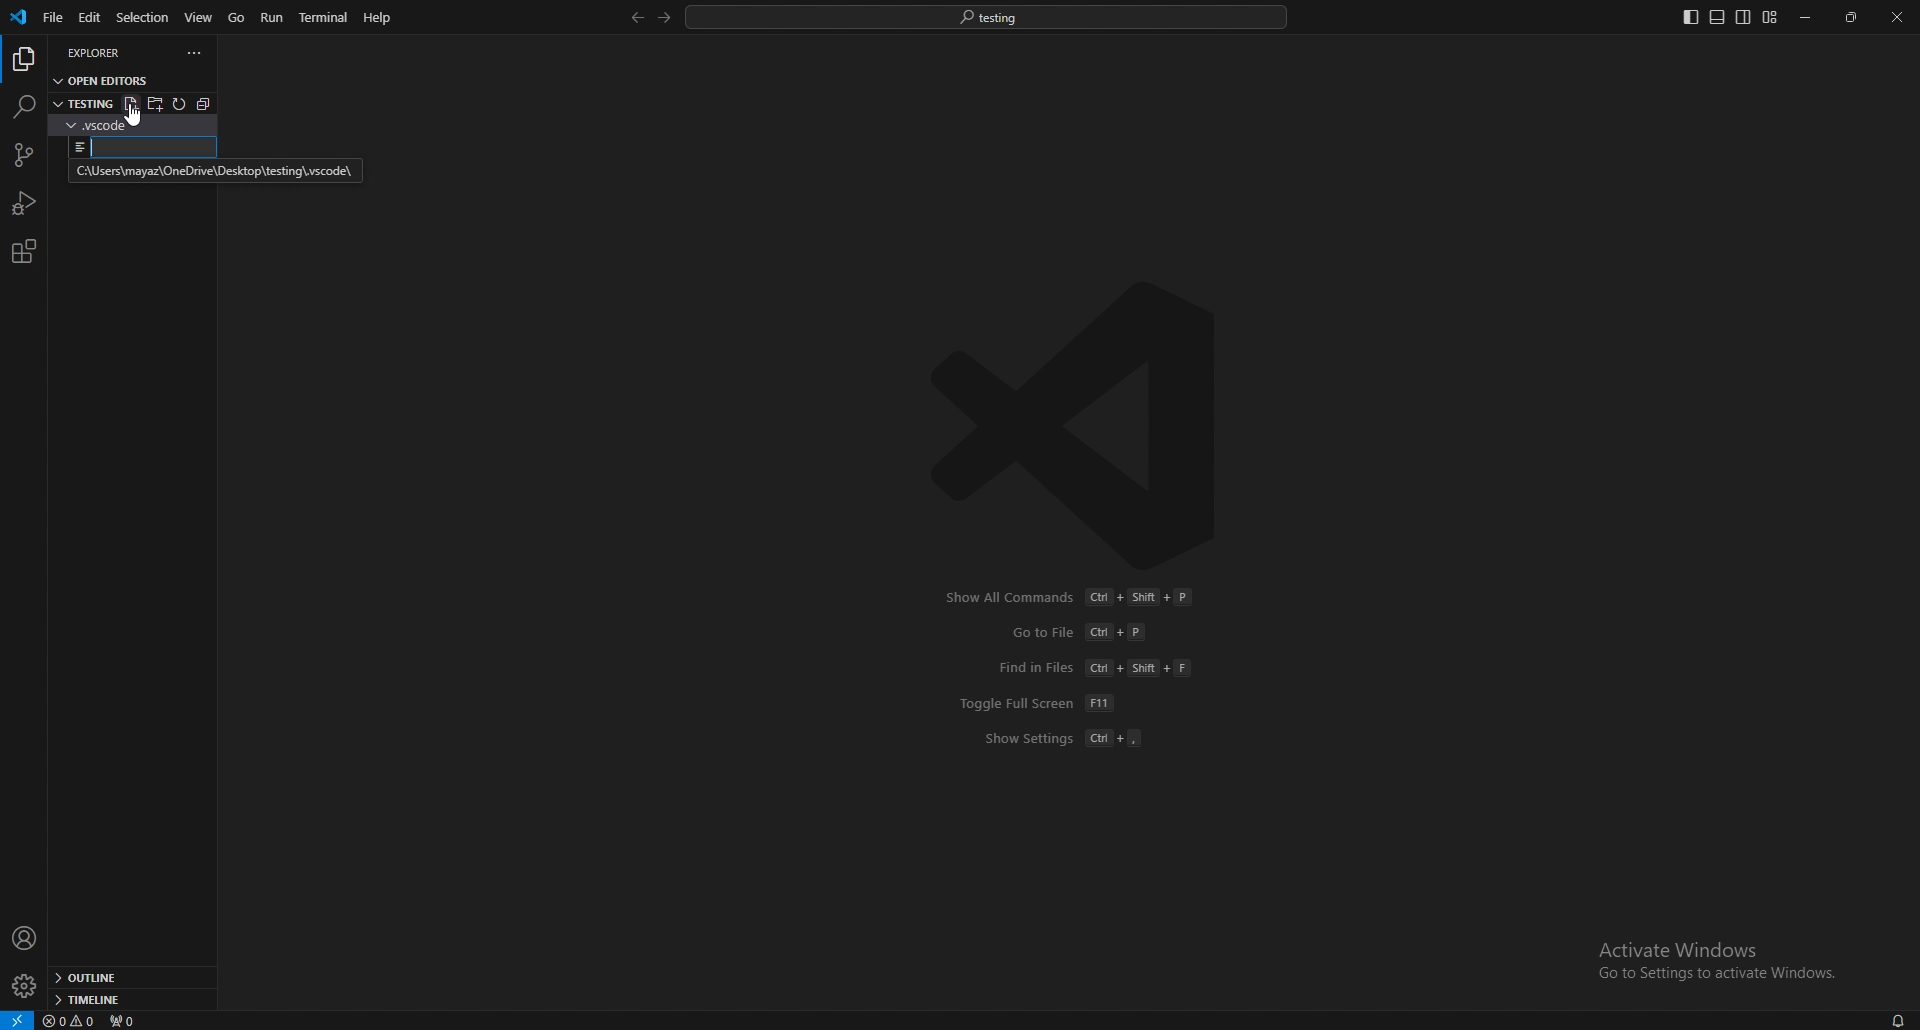 Image resolution: width=1920 pixels, height=1030 pixels. Describe the element at coordinates (1719, 951) in the screenshot. I see `activate windows` at that location.